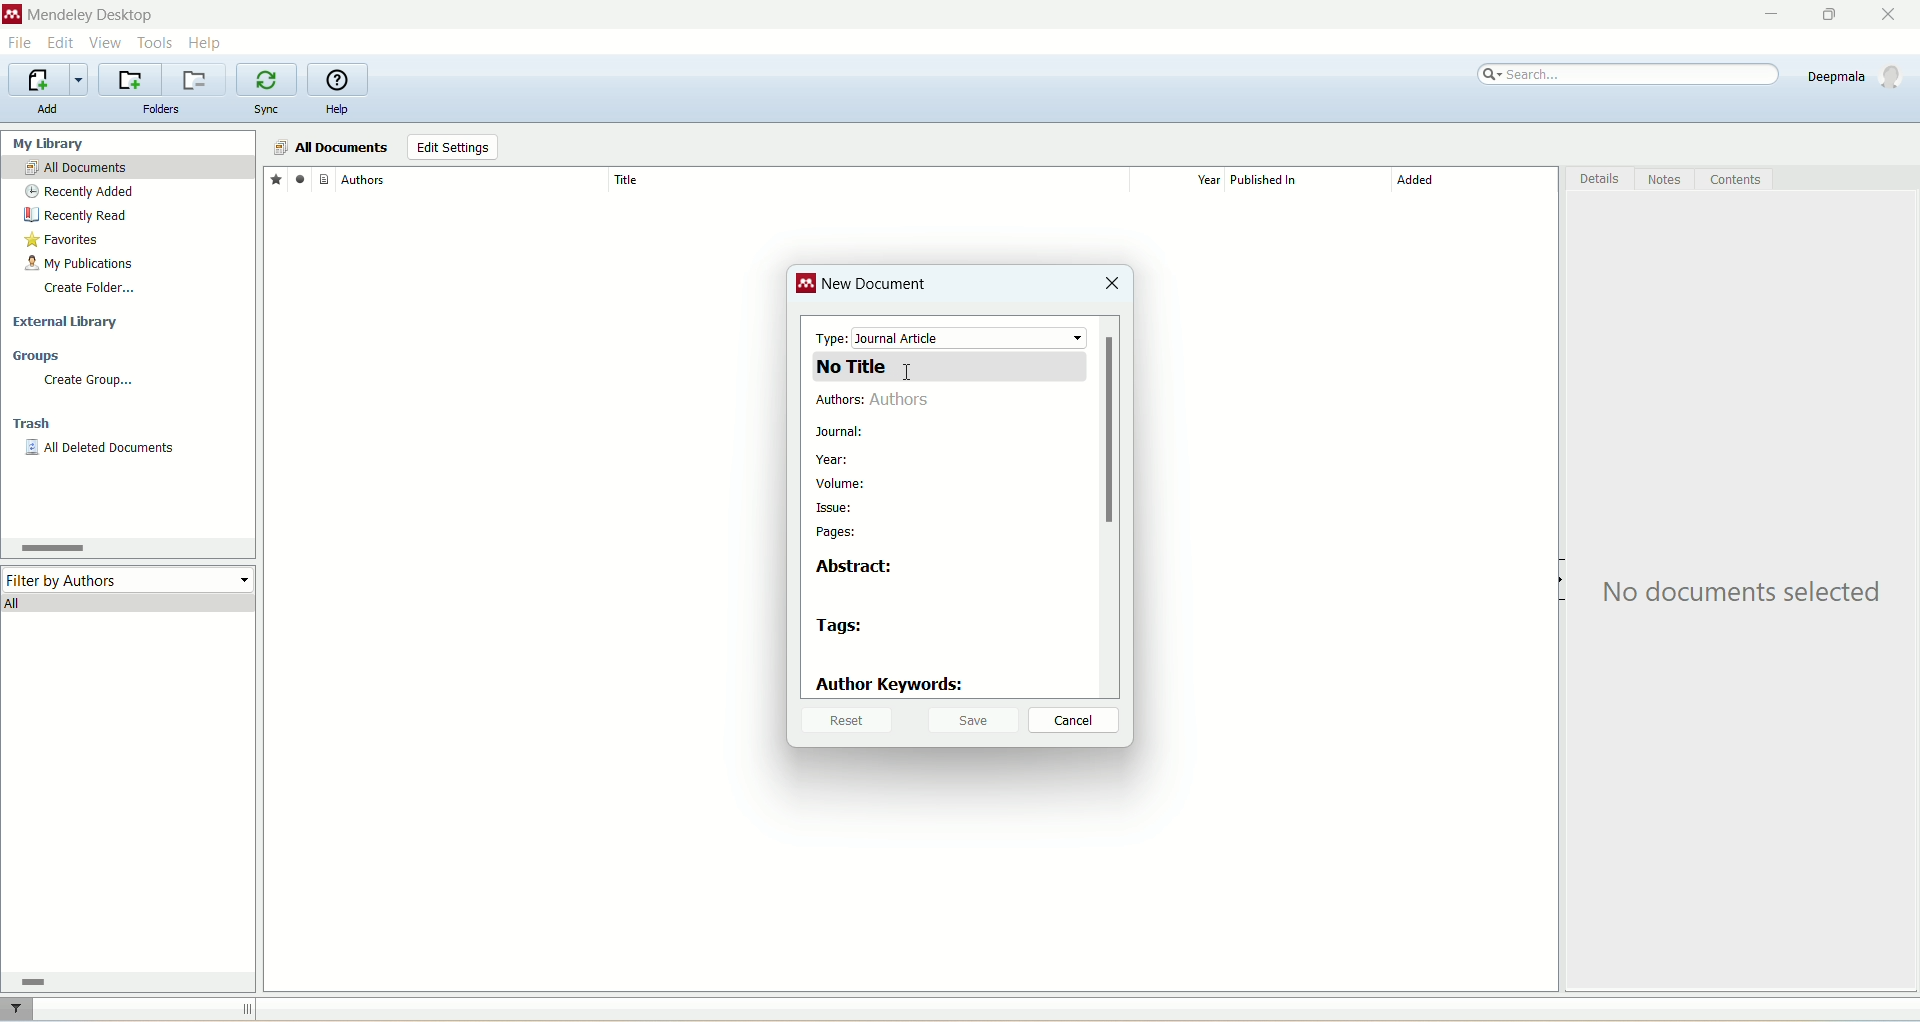  Describe the element at coordinates (89, 287) in the screenshot. I see `create folder` at that location.